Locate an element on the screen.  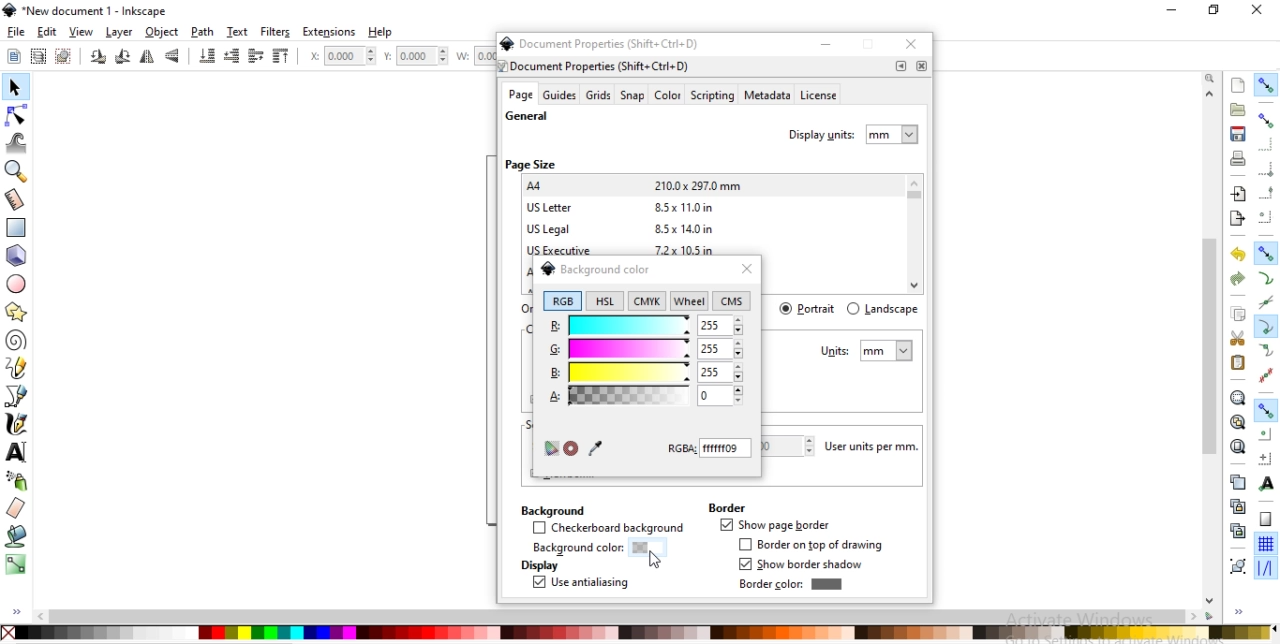
lower selection one step is located at coordinates (231, 57).